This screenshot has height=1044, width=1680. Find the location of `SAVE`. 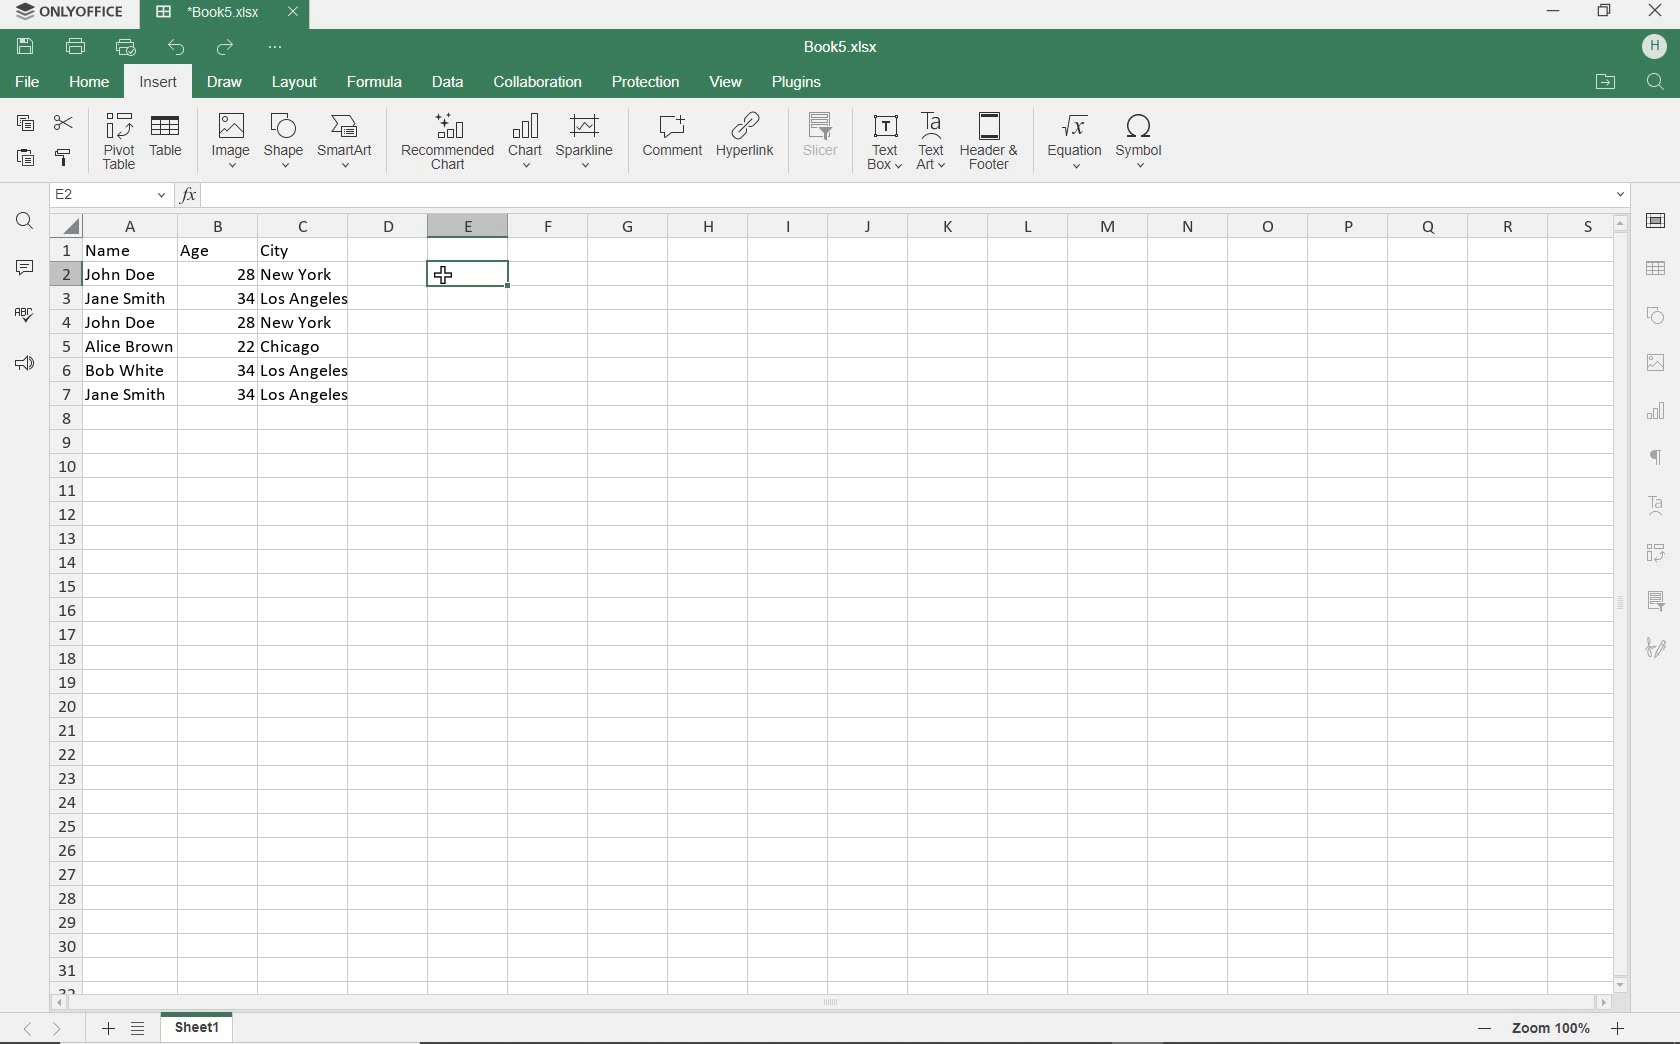

SAVE is located at coordinates (24, 48).